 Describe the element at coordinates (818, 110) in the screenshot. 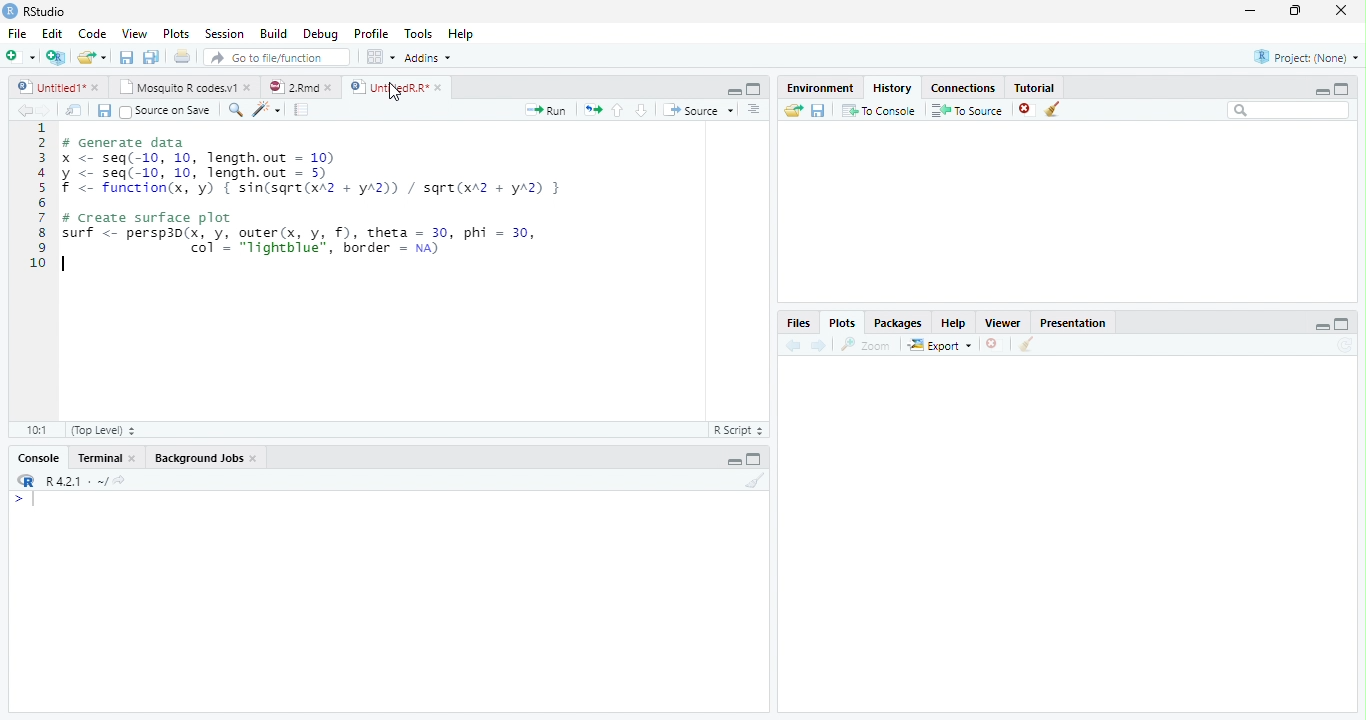

I see `Save history into a file` at that location.